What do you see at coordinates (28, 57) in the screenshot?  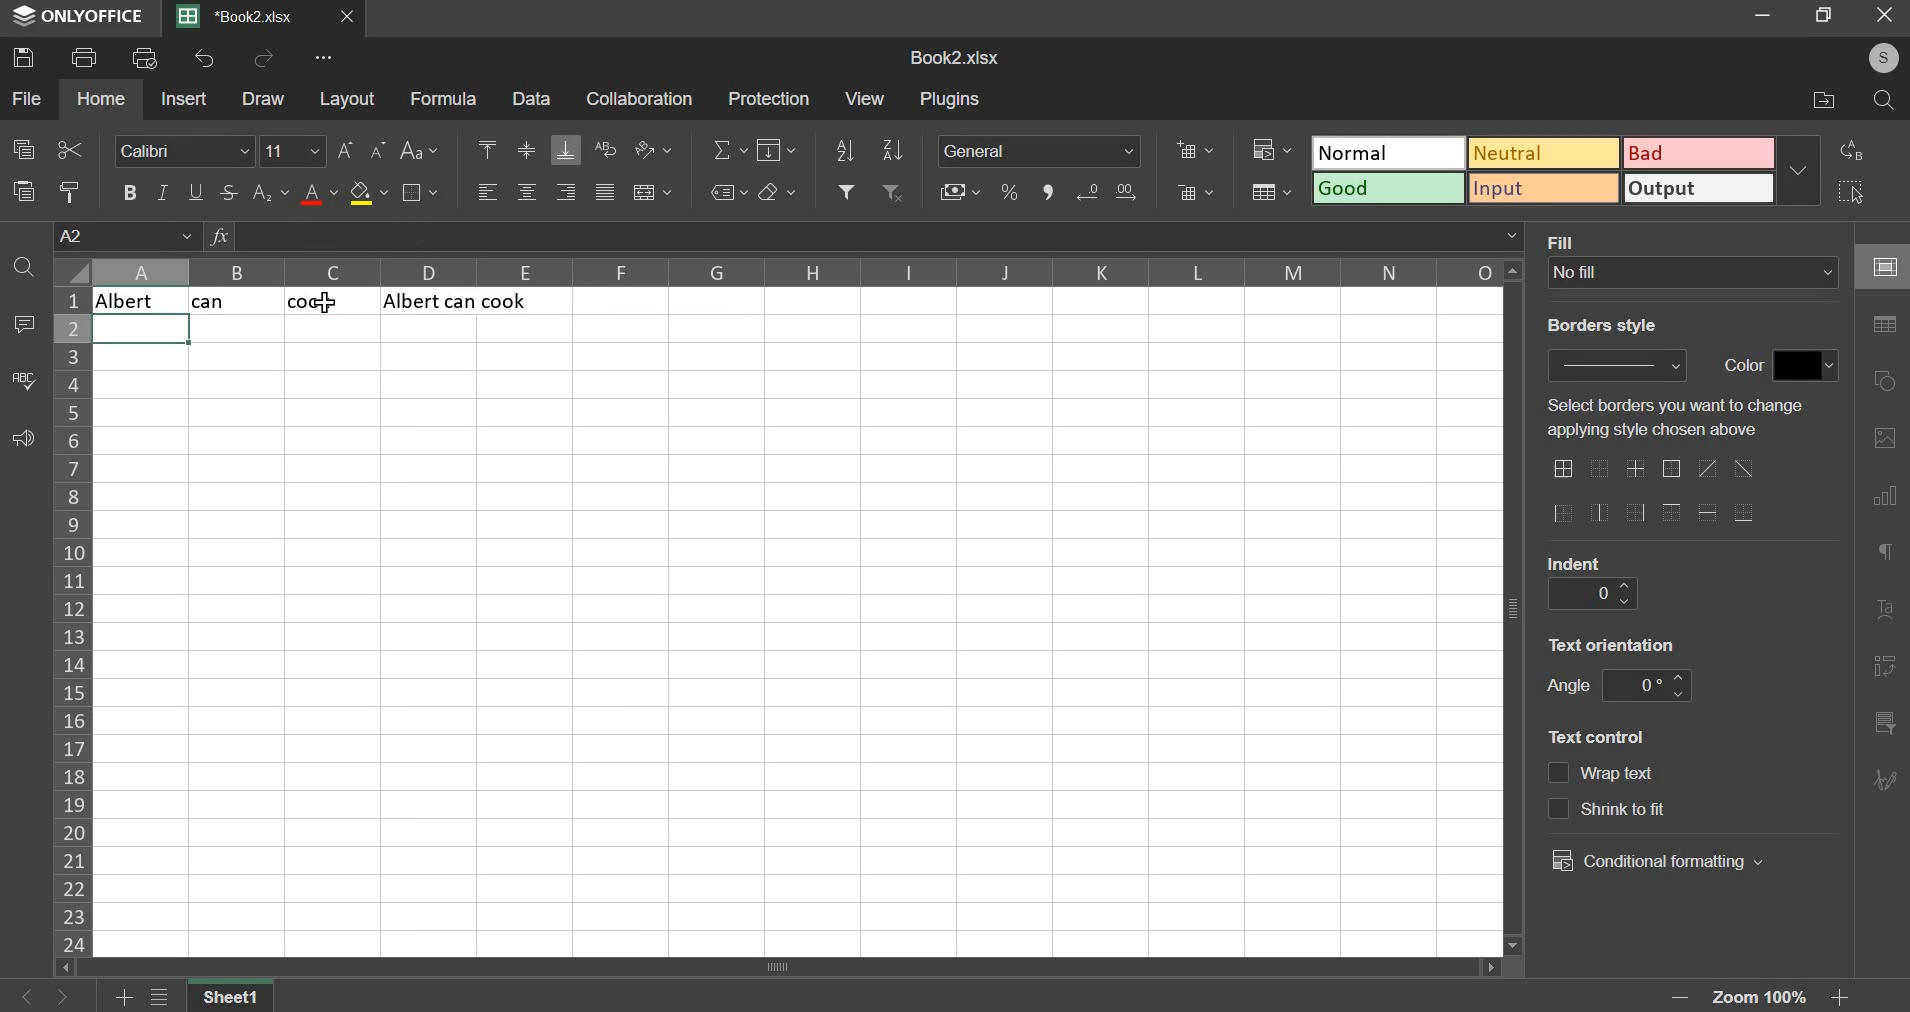 I see `save` at bounding box center [28, 57].